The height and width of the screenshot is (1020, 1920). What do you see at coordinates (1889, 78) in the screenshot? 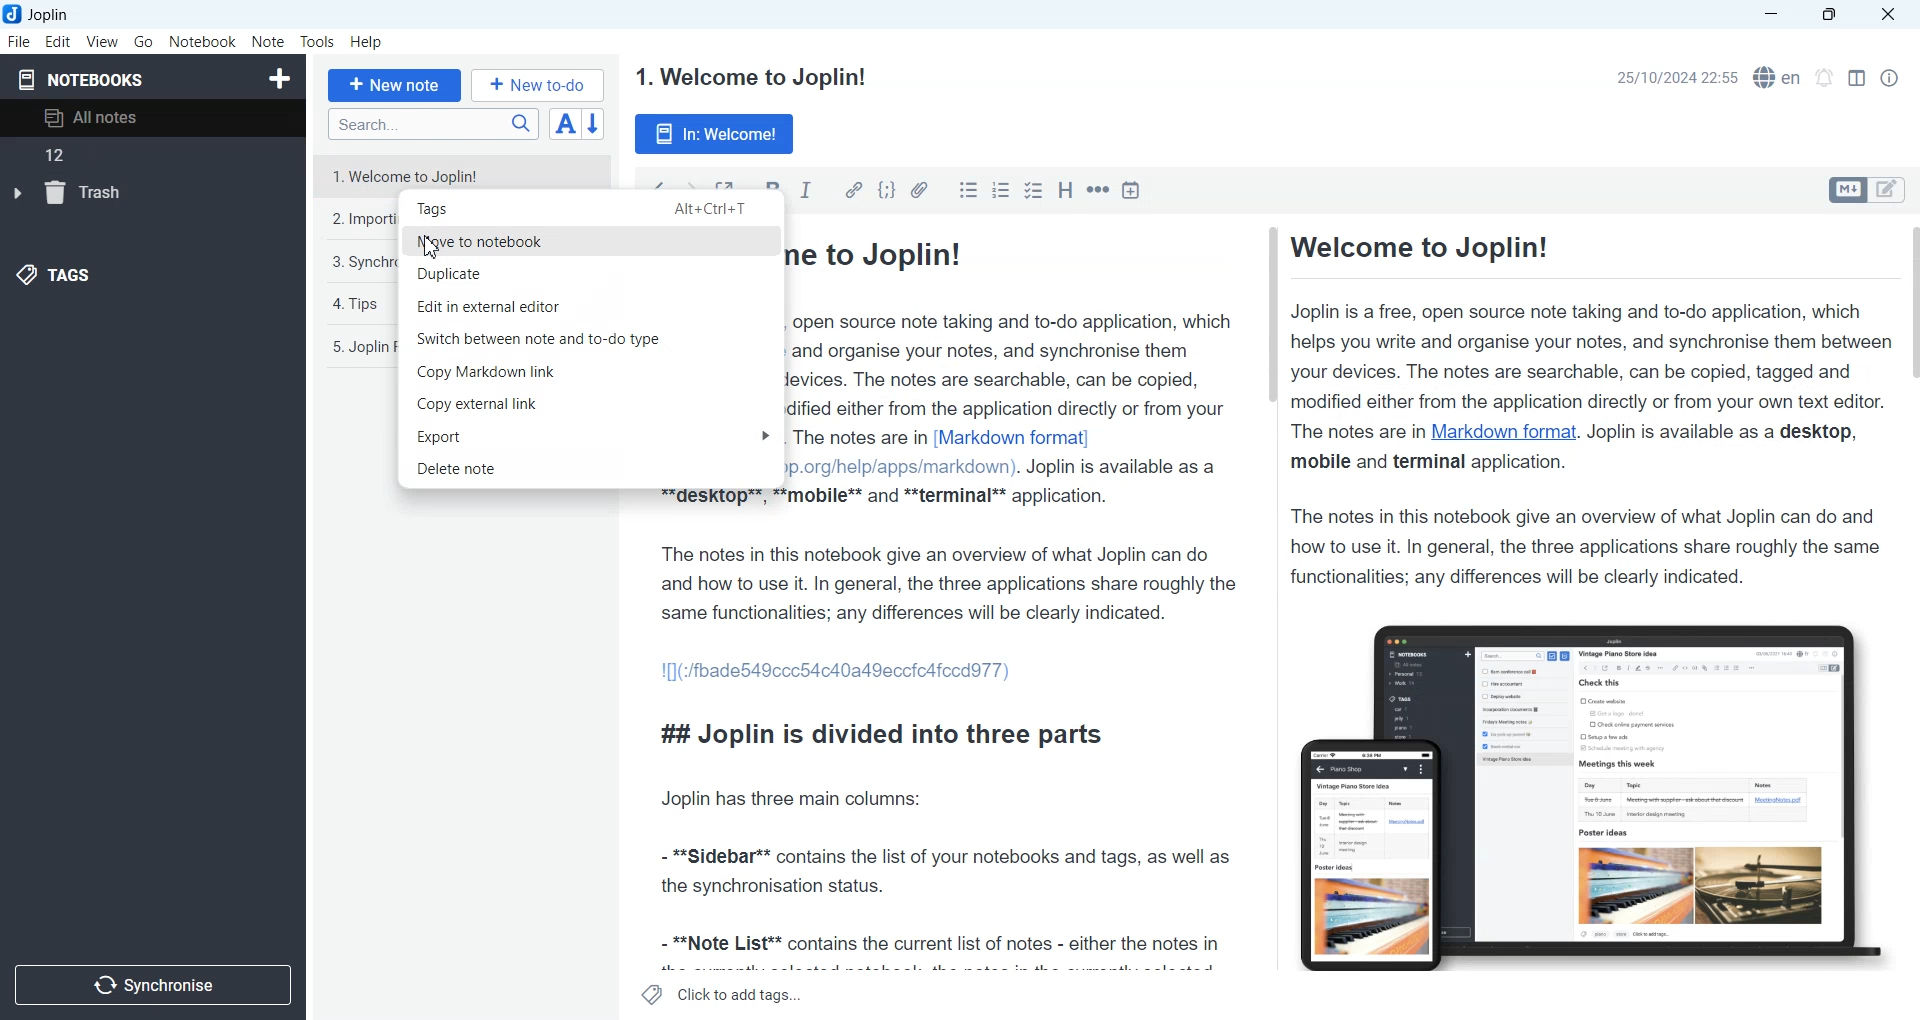
I see `Note Properties` at bounding box center [1889, 78].